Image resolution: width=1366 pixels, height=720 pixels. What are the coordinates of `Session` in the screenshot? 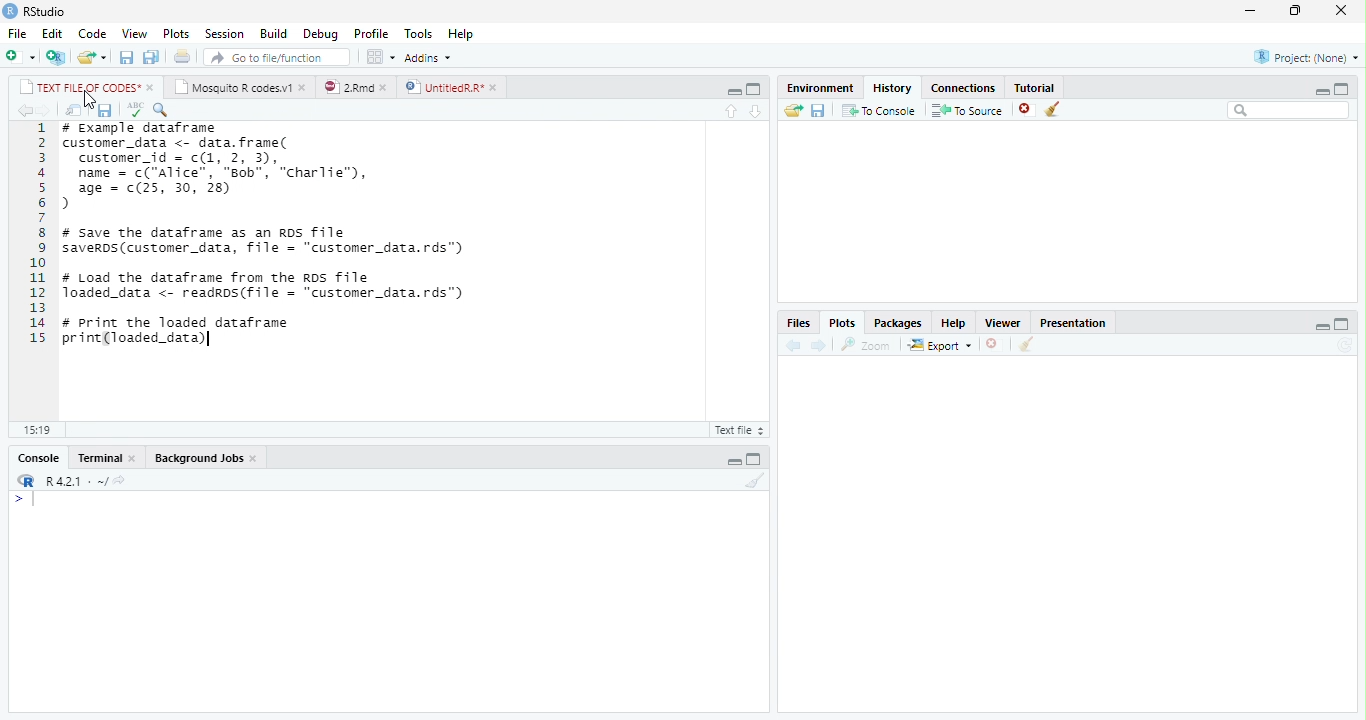 It's located at (222, 35).